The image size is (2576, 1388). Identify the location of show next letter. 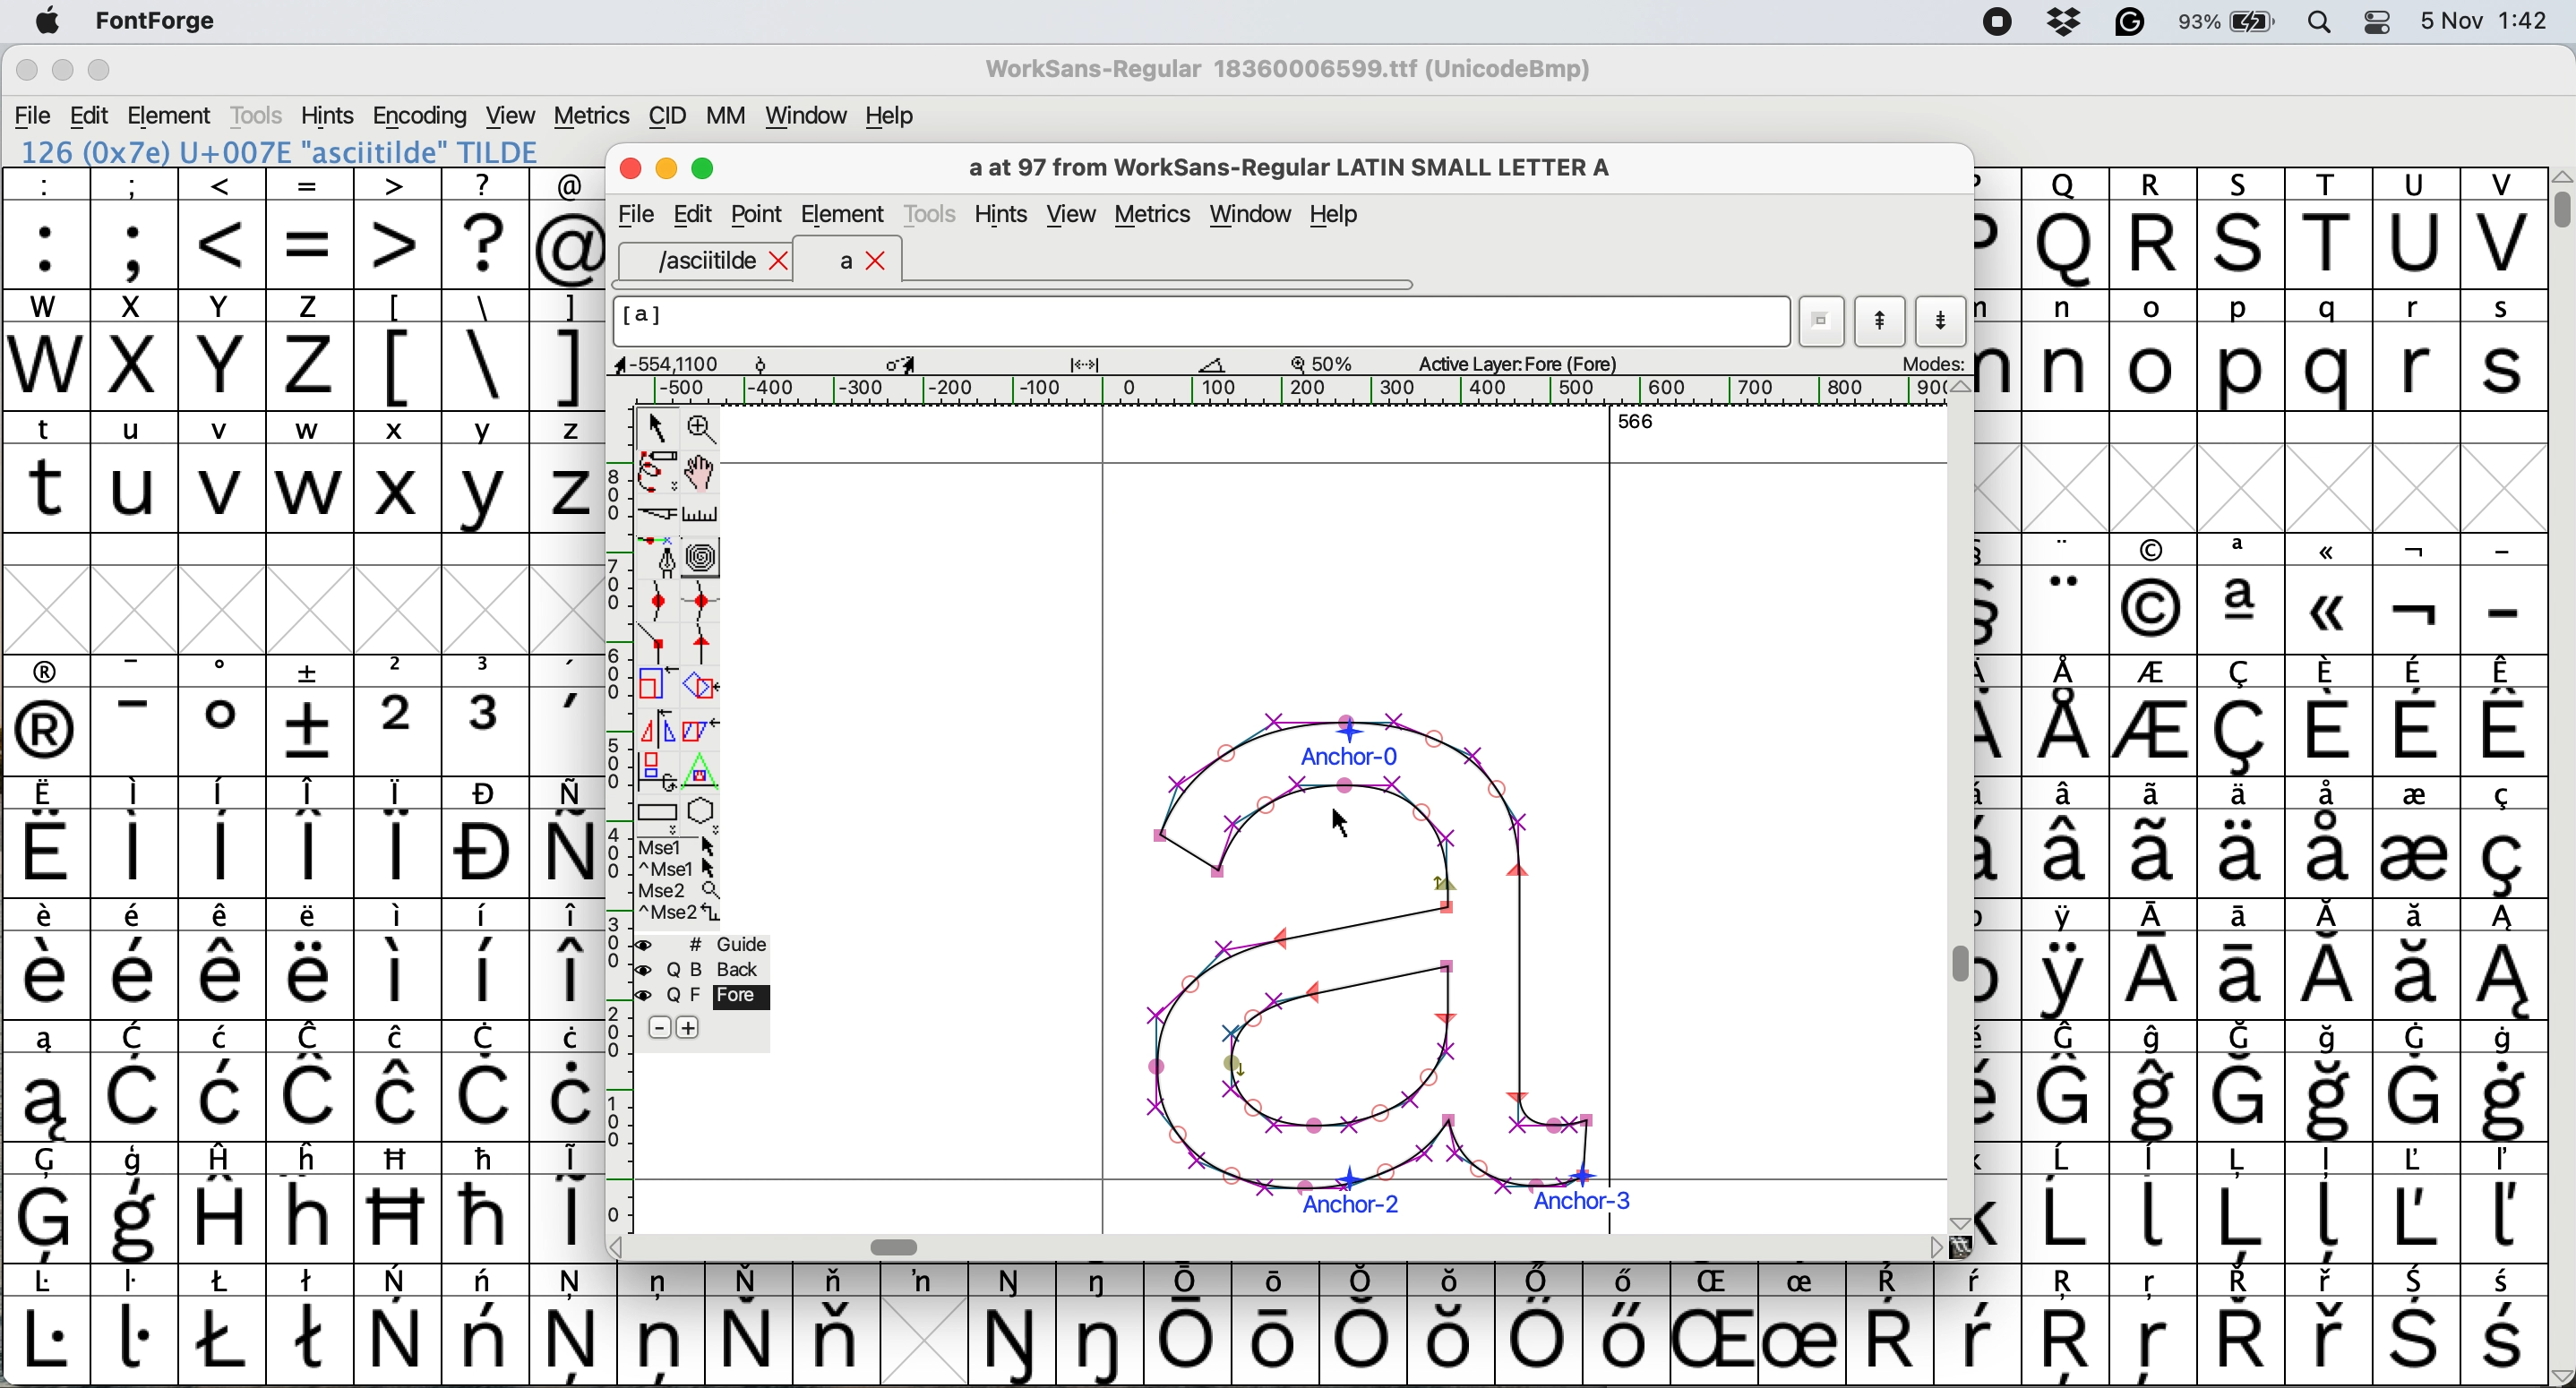
(1945, 320).